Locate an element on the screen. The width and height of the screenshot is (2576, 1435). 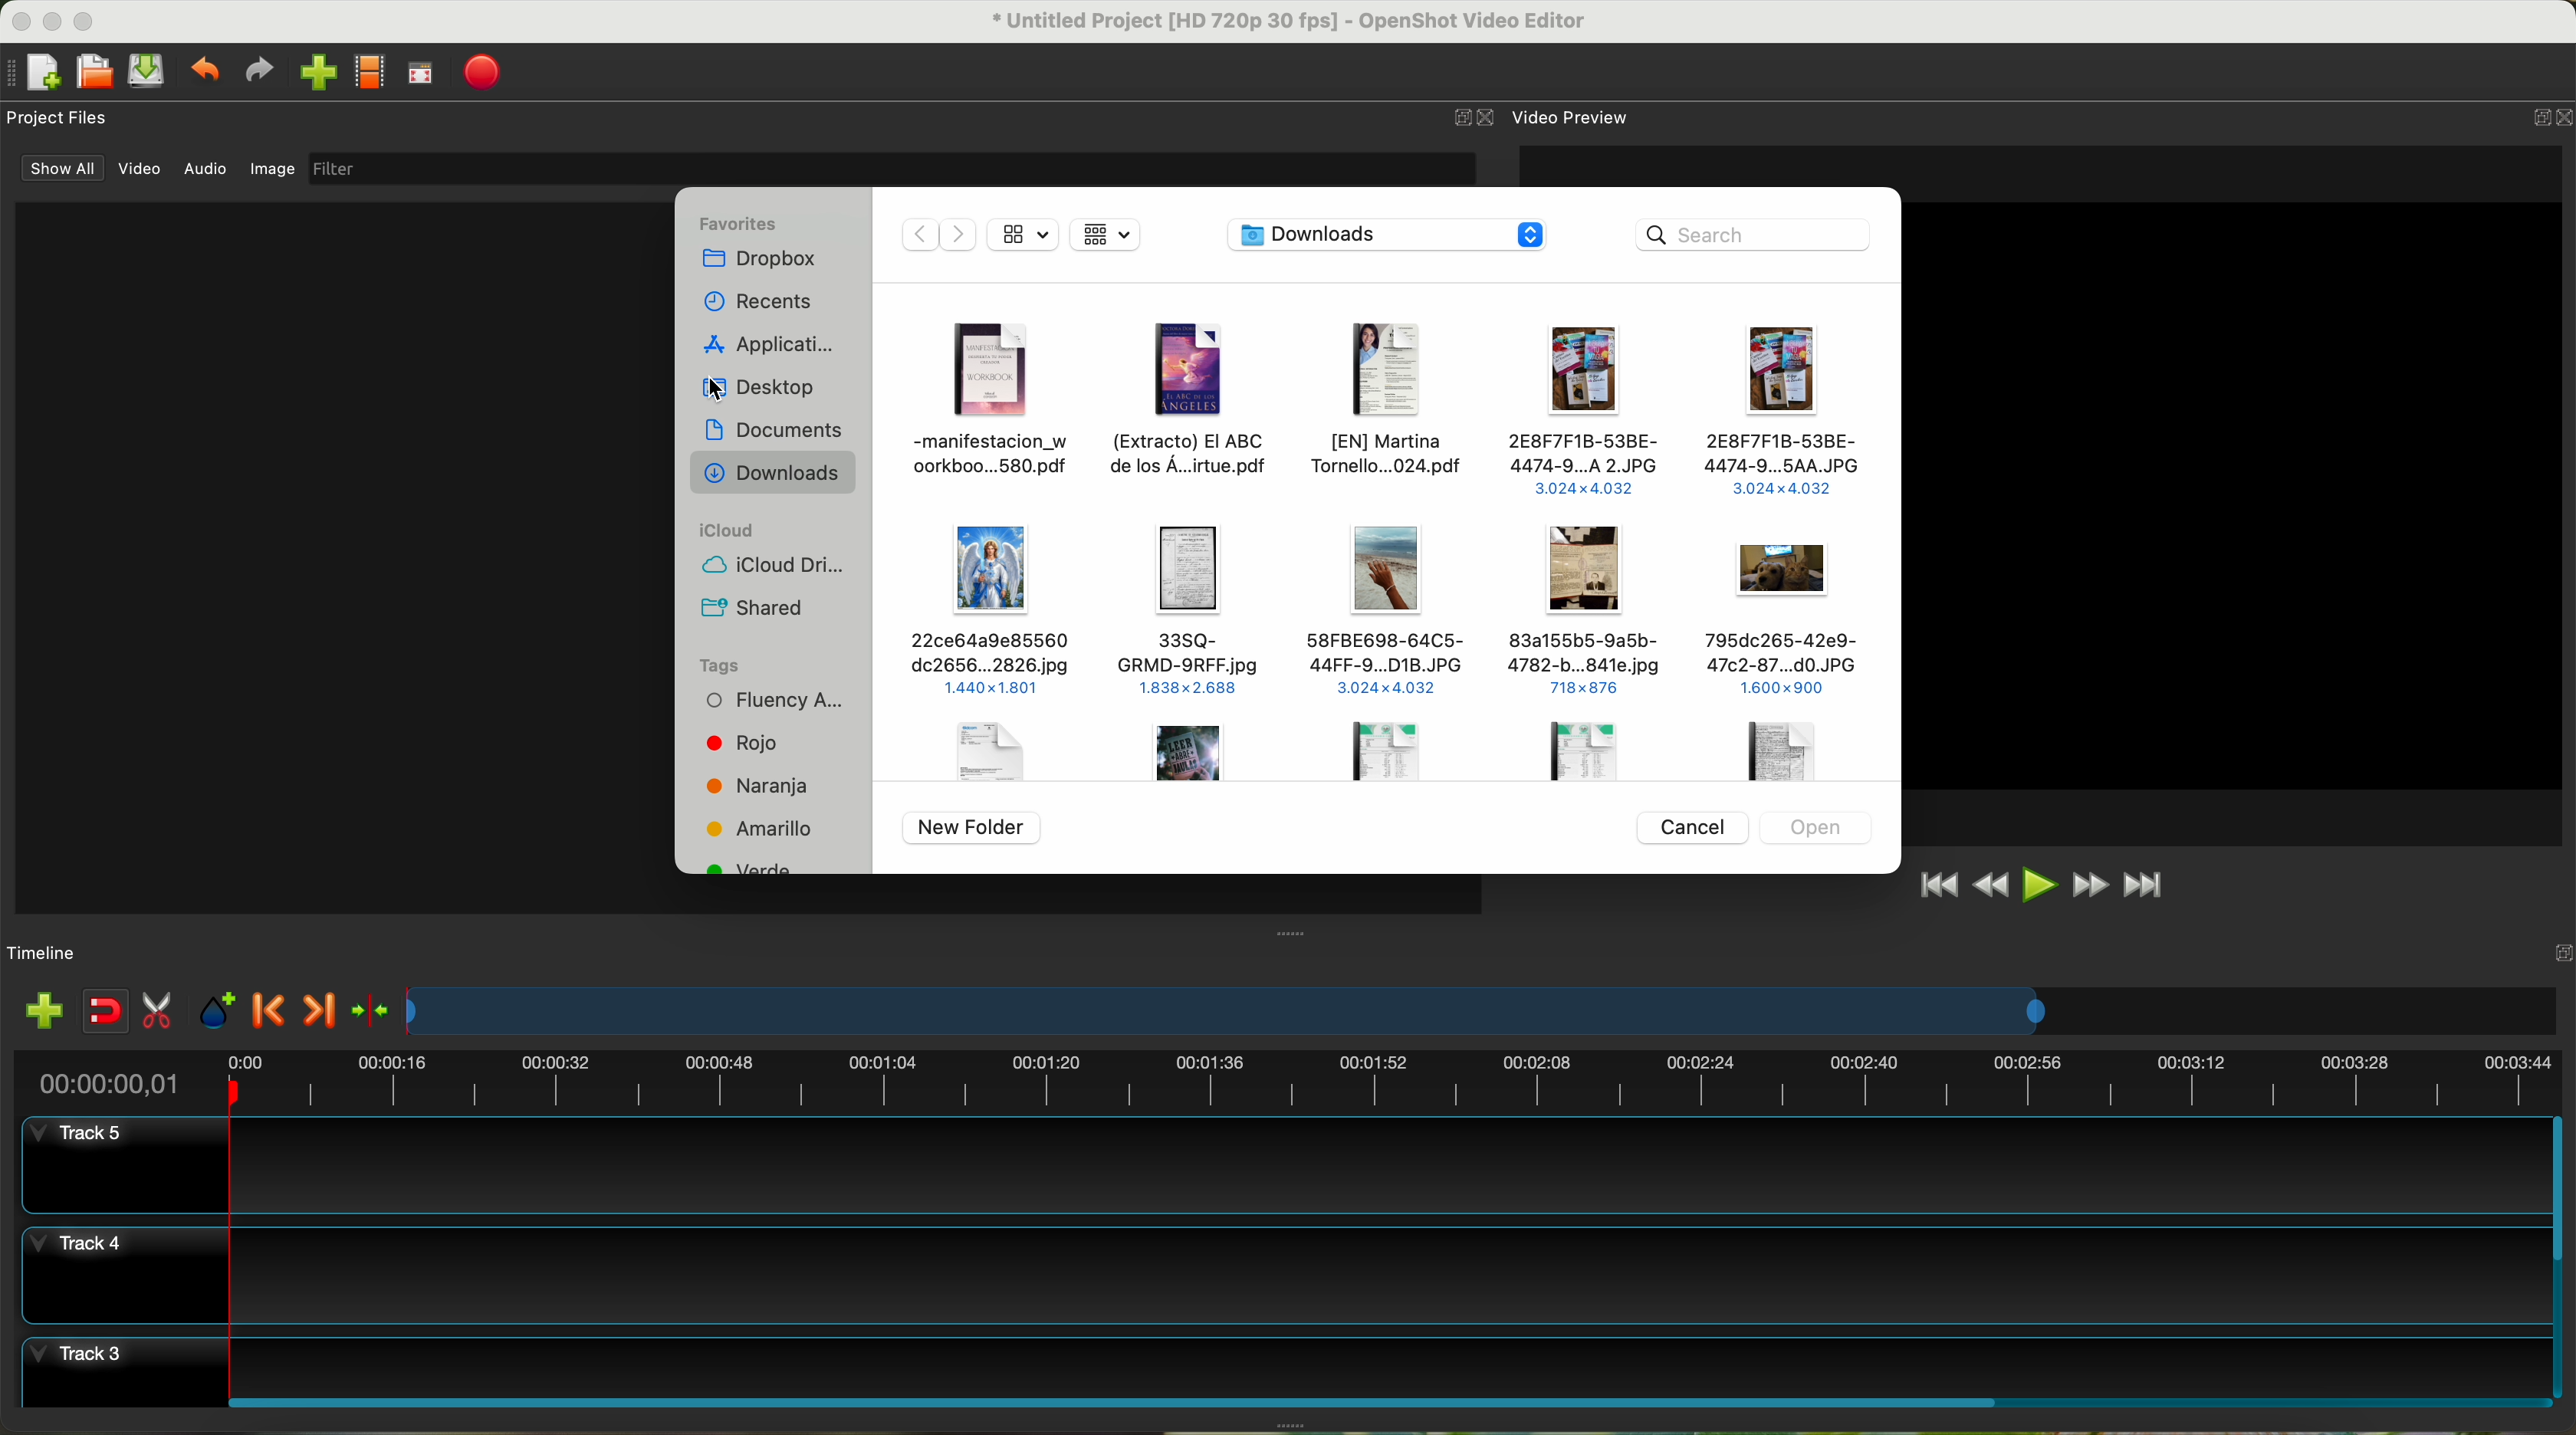
click on import file is located at coordinates (313, 65).